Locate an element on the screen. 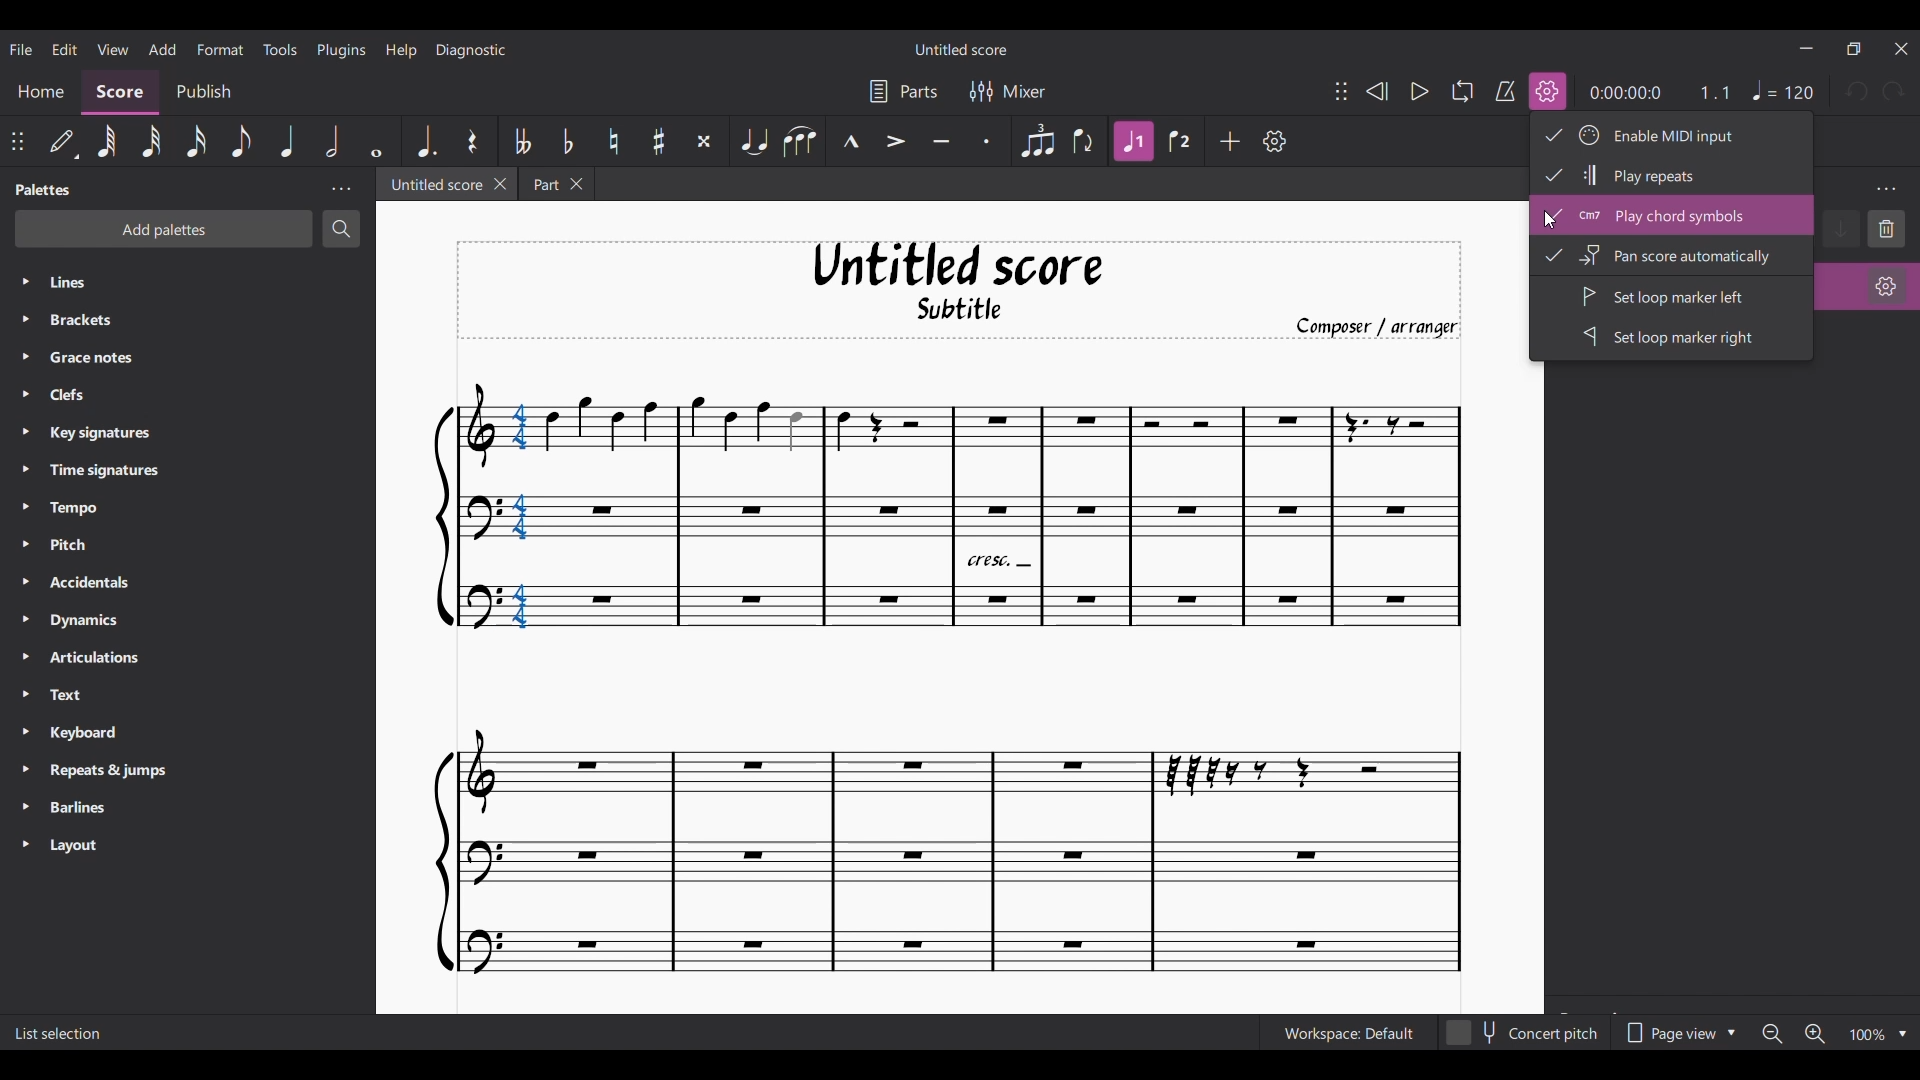  Zoom out is located at coordinates (1773, 1034).